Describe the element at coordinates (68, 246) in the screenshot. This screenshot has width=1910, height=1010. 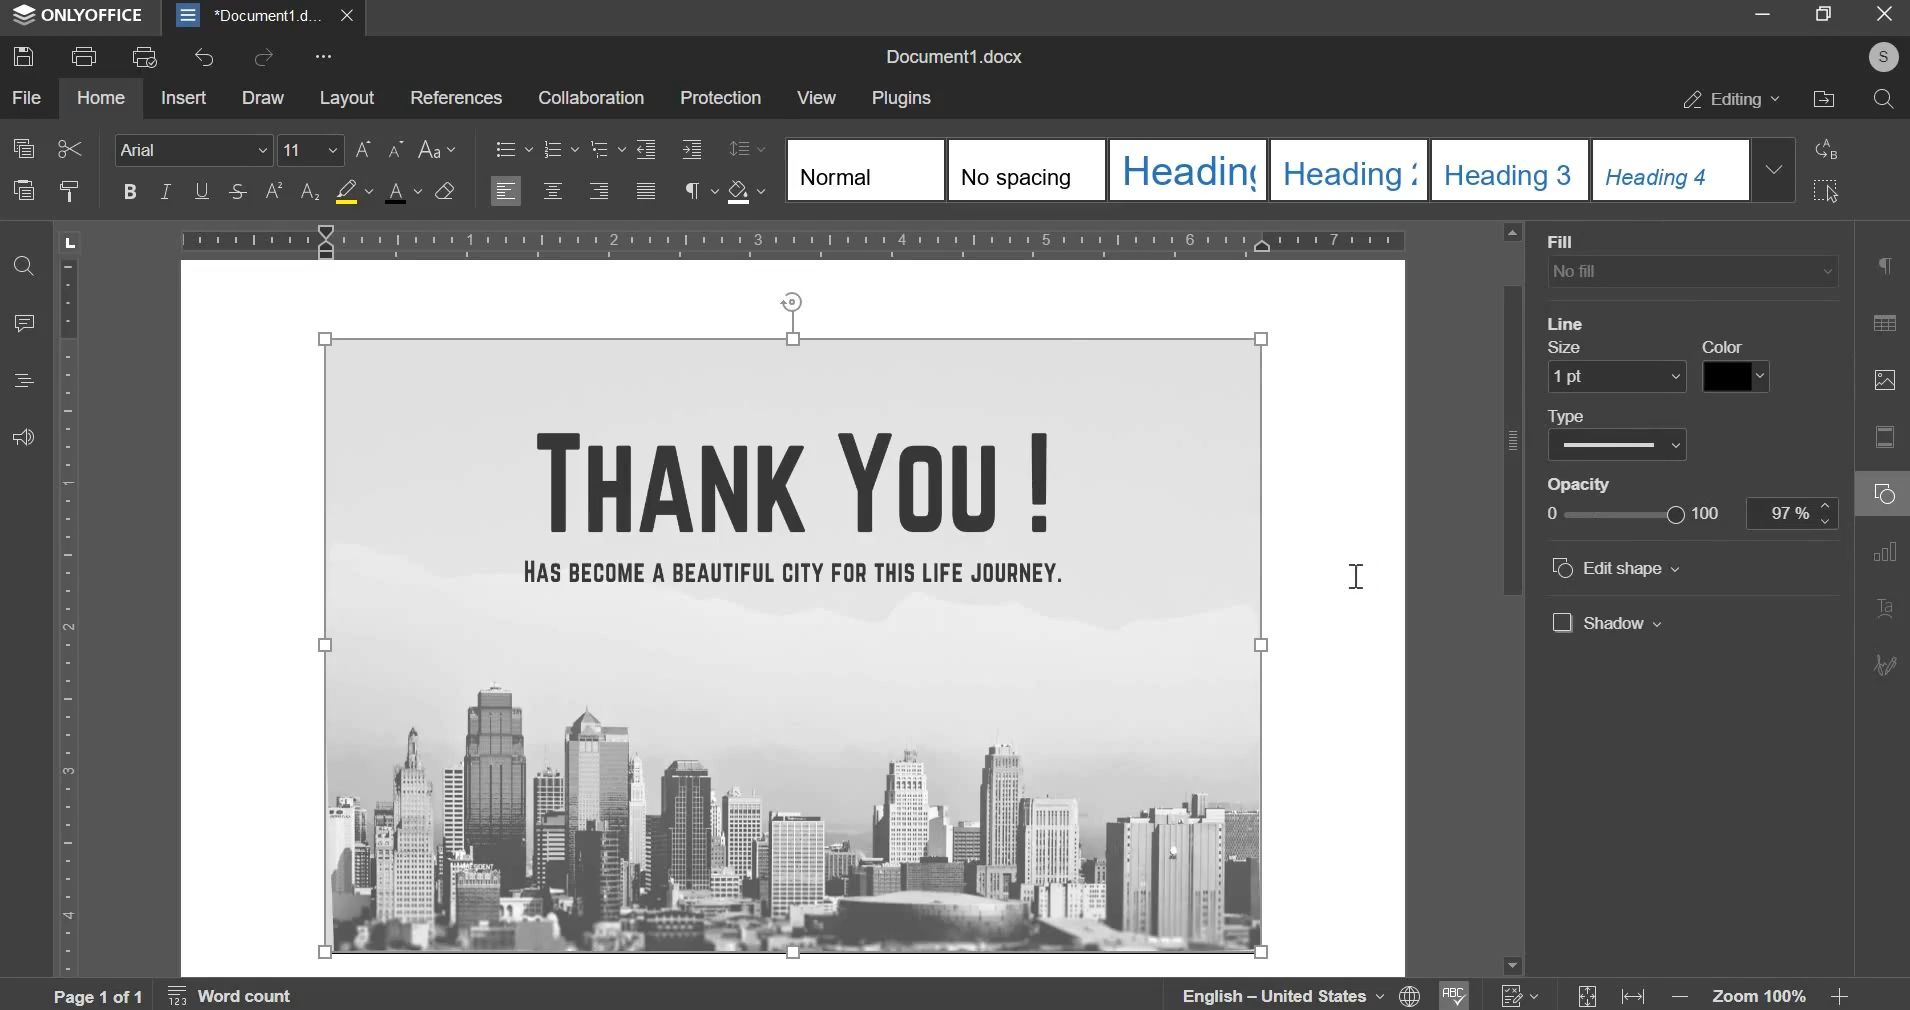
I see `tab` at that location.